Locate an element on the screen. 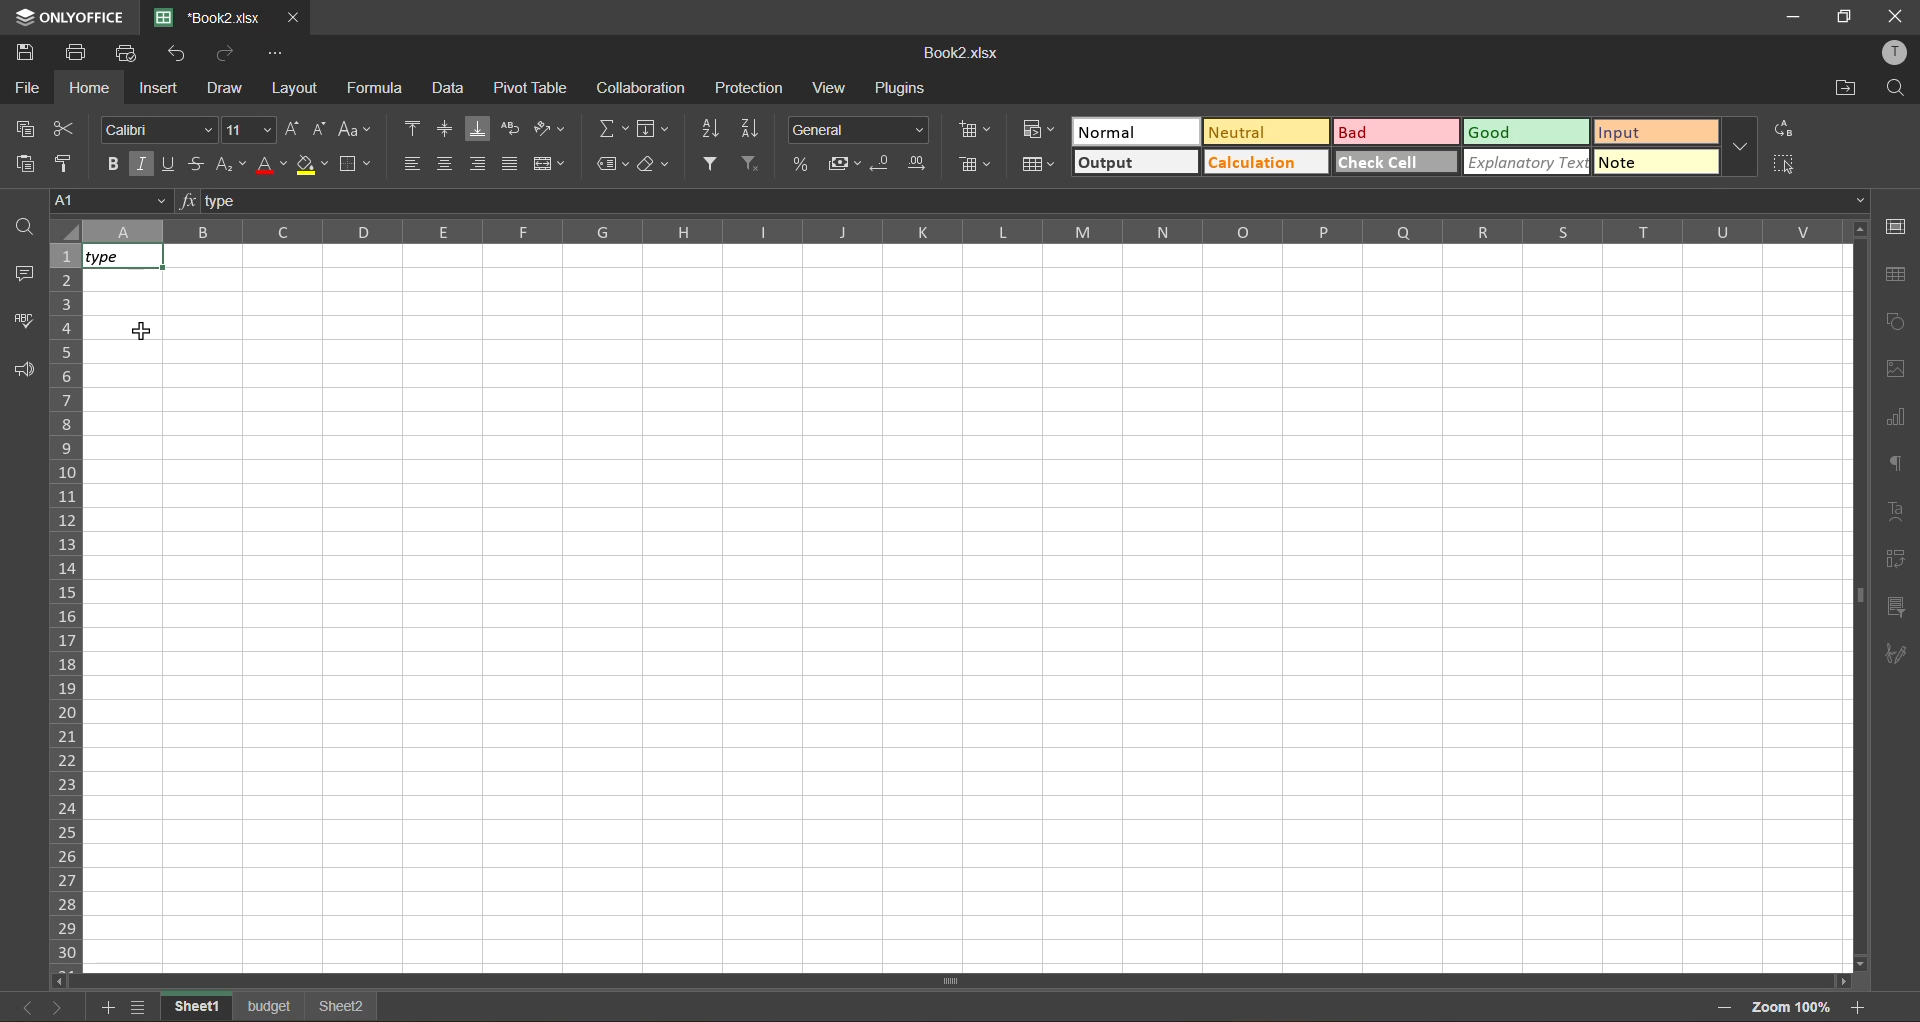  close is located at coordinates (1896, 15).